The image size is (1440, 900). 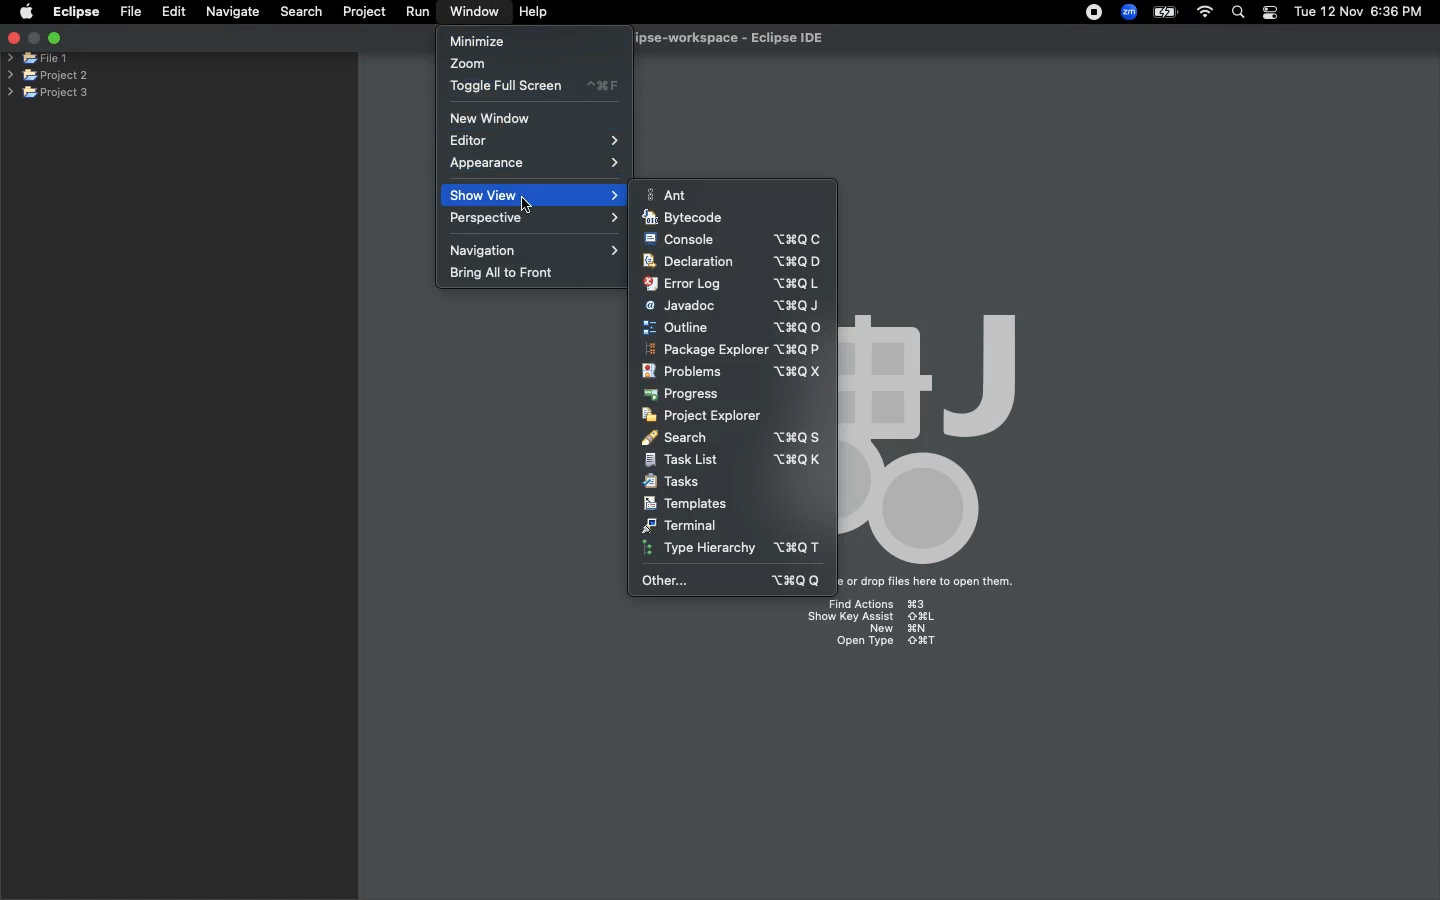 What do you see at coordinates (1130, 12) in the screenshot?
I see `Zoom` at bounding box center [1130, 12].